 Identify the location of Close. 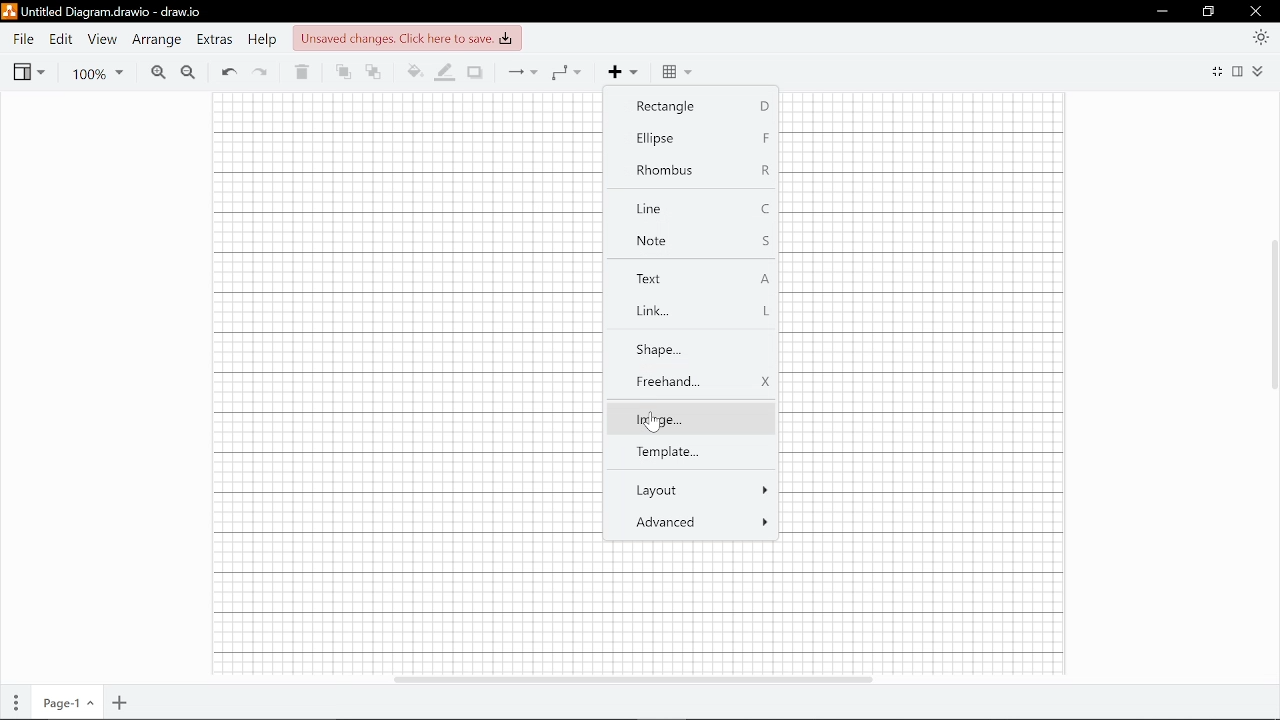
(1255, 11).